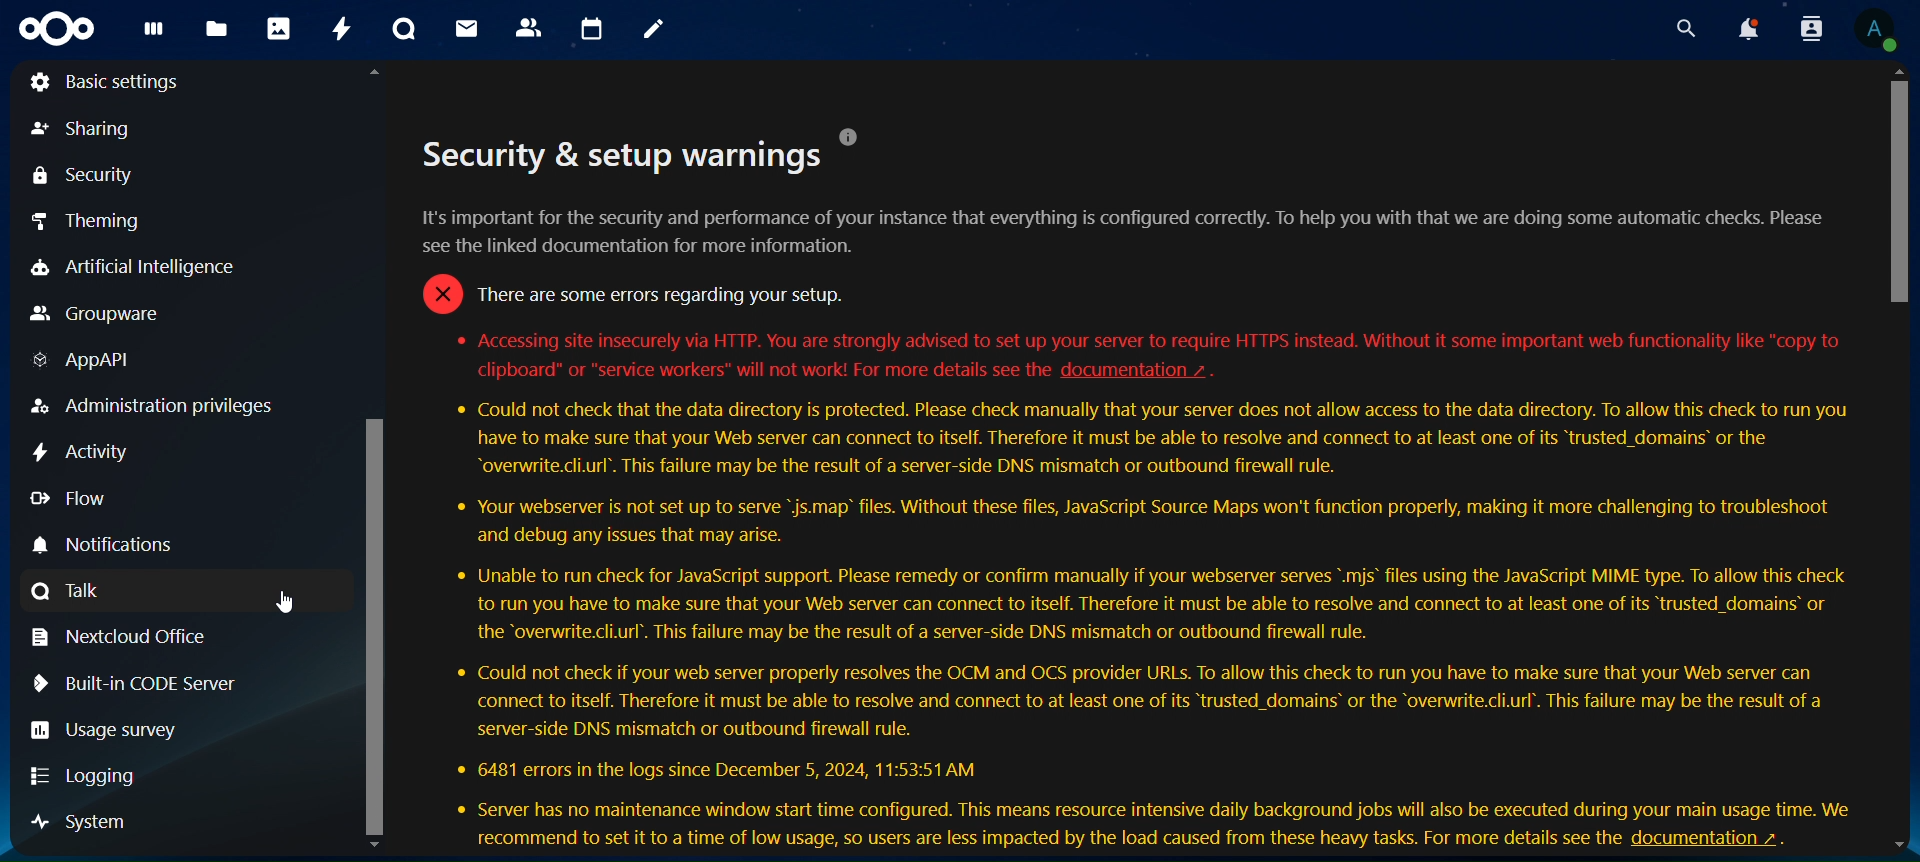  I want to click on Artificial Intelligence , so click(133, 269).